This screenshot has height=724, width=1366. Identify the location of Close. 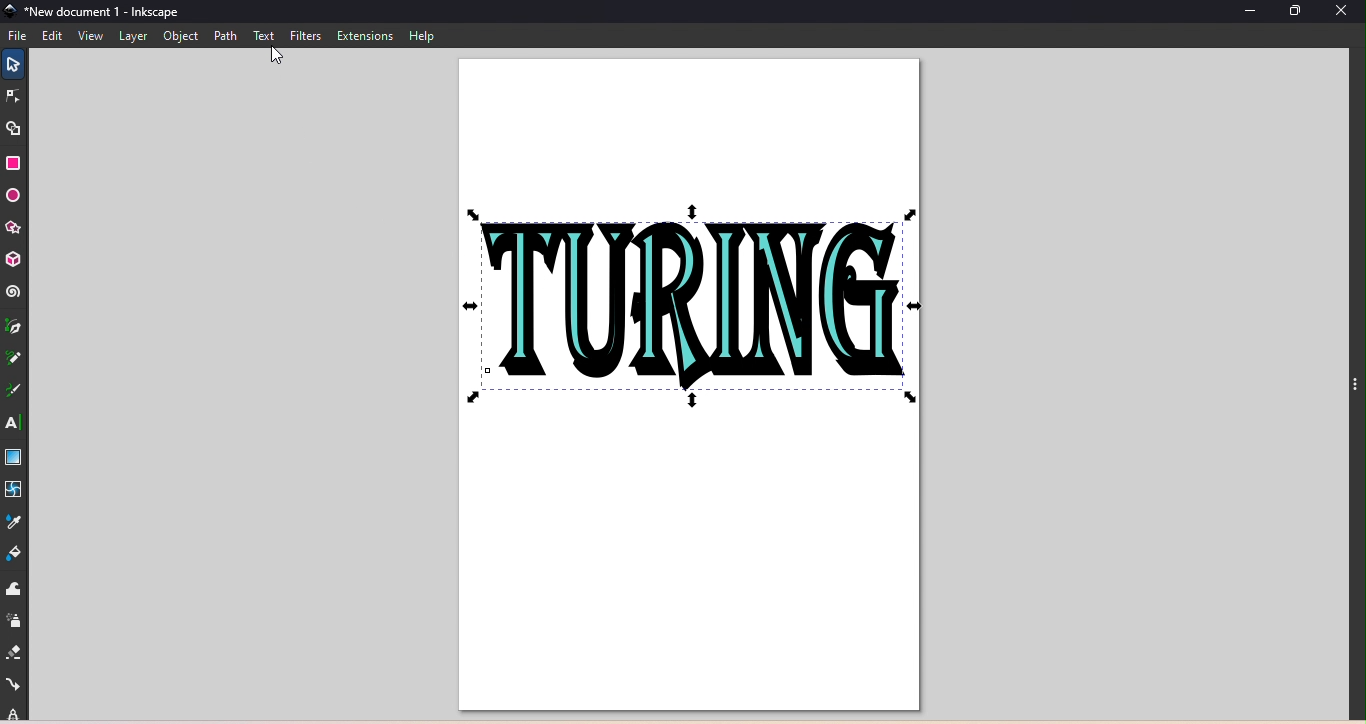
(1347, 14).